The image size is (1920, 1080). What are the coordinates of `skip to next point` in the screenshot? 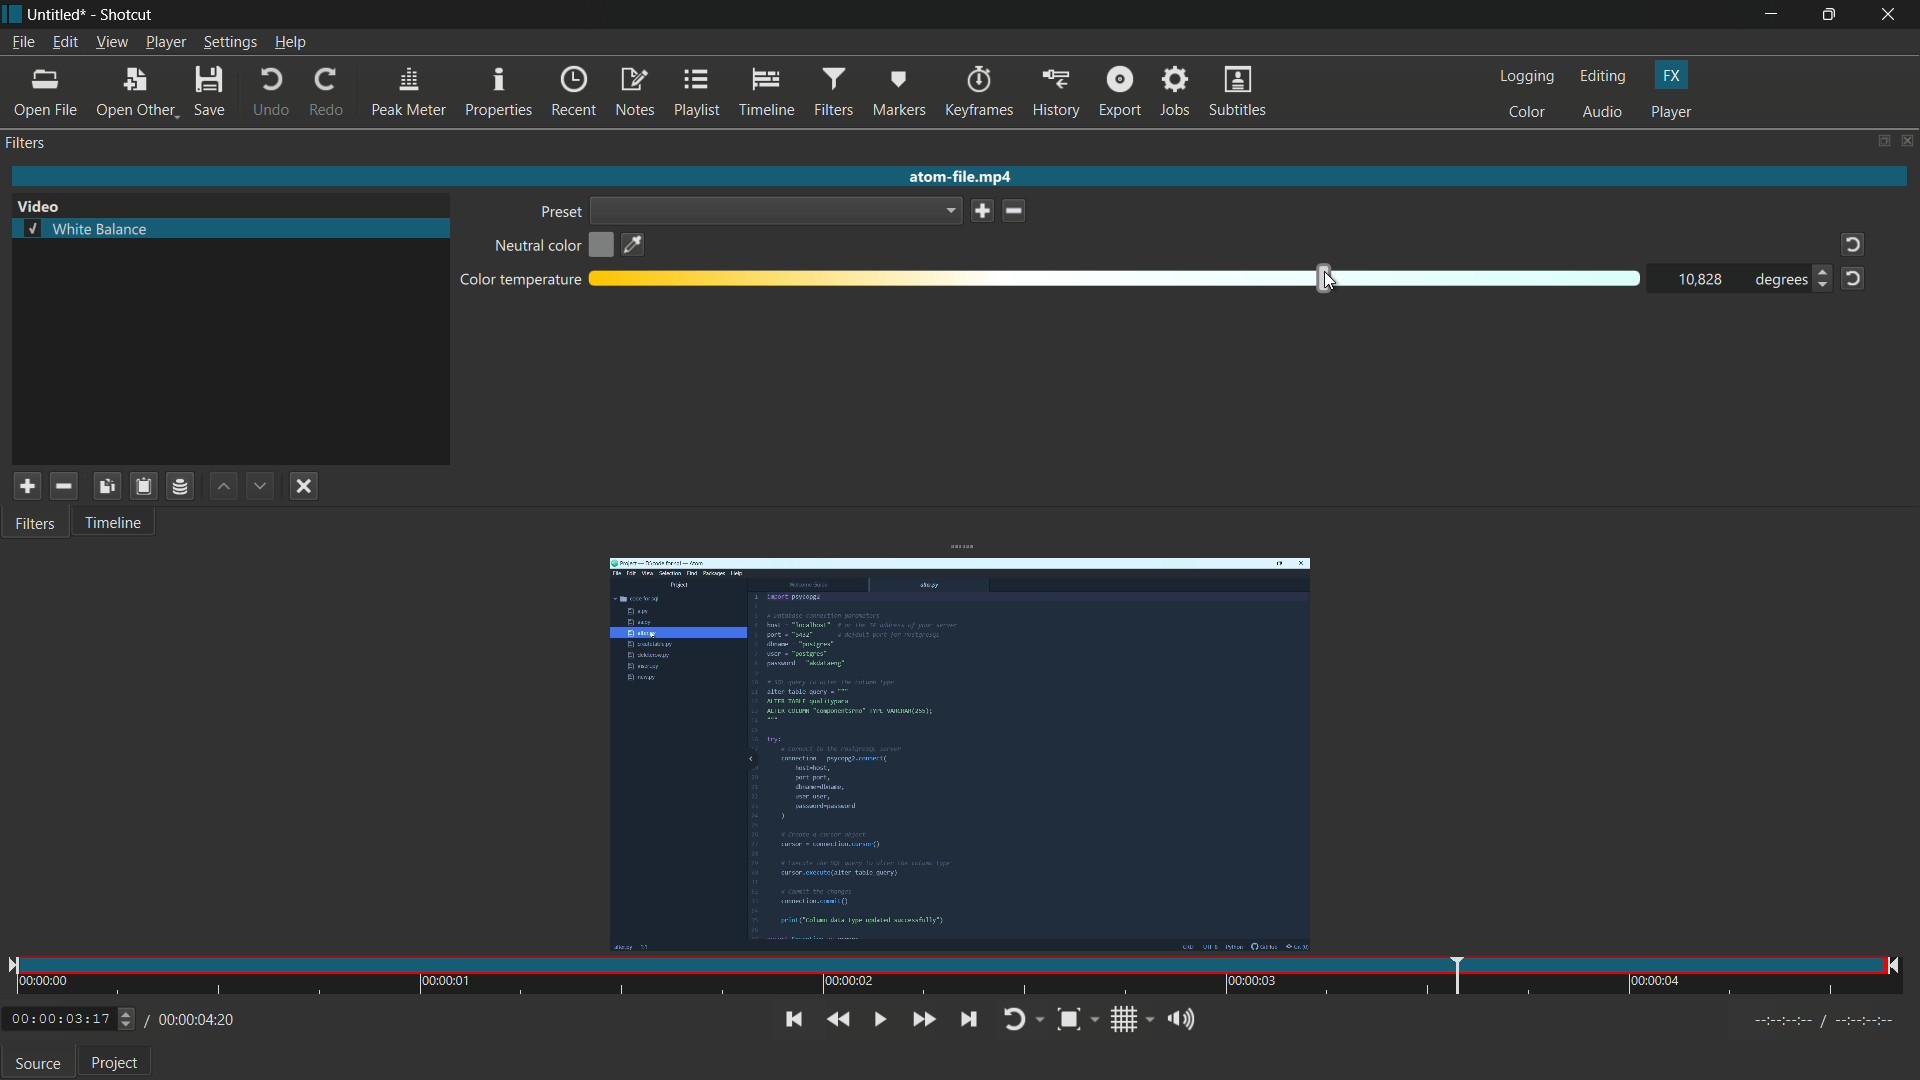 It's located at (968, 1020).